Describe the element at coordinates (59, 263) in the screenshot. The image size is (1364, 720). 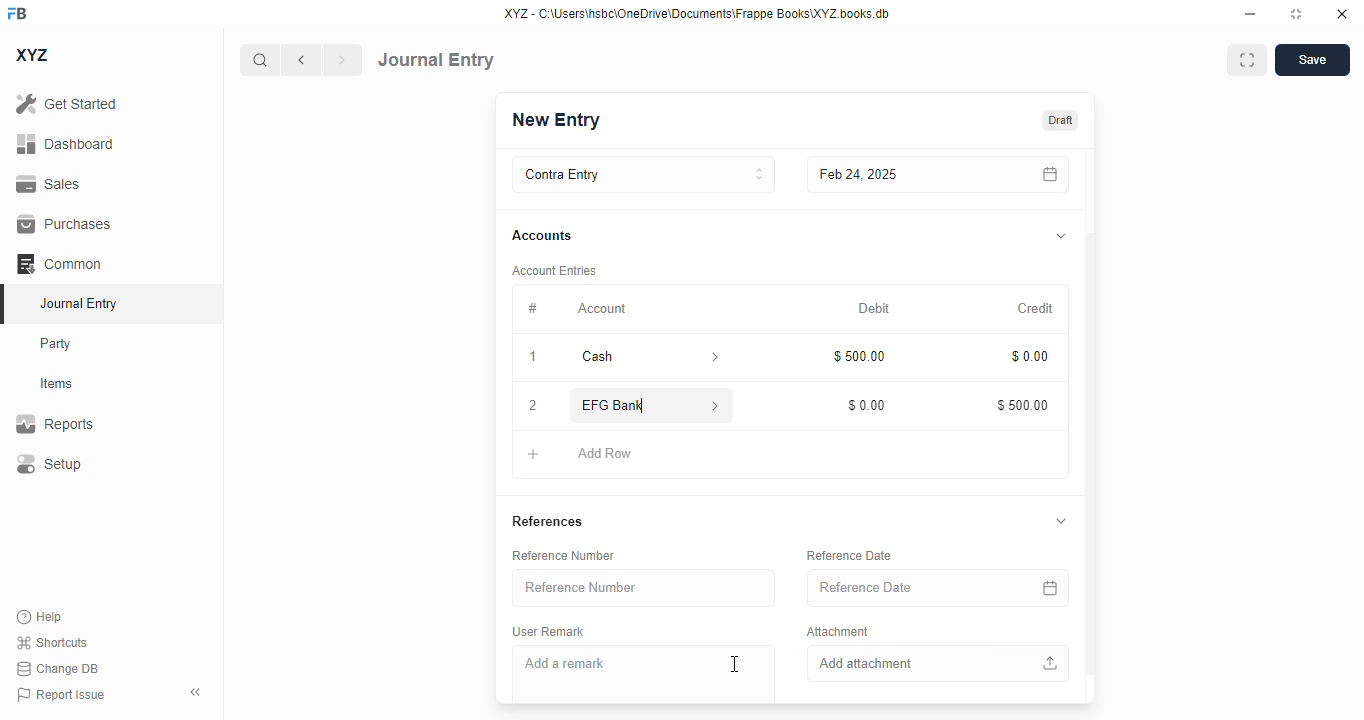
I see `common` at that location.